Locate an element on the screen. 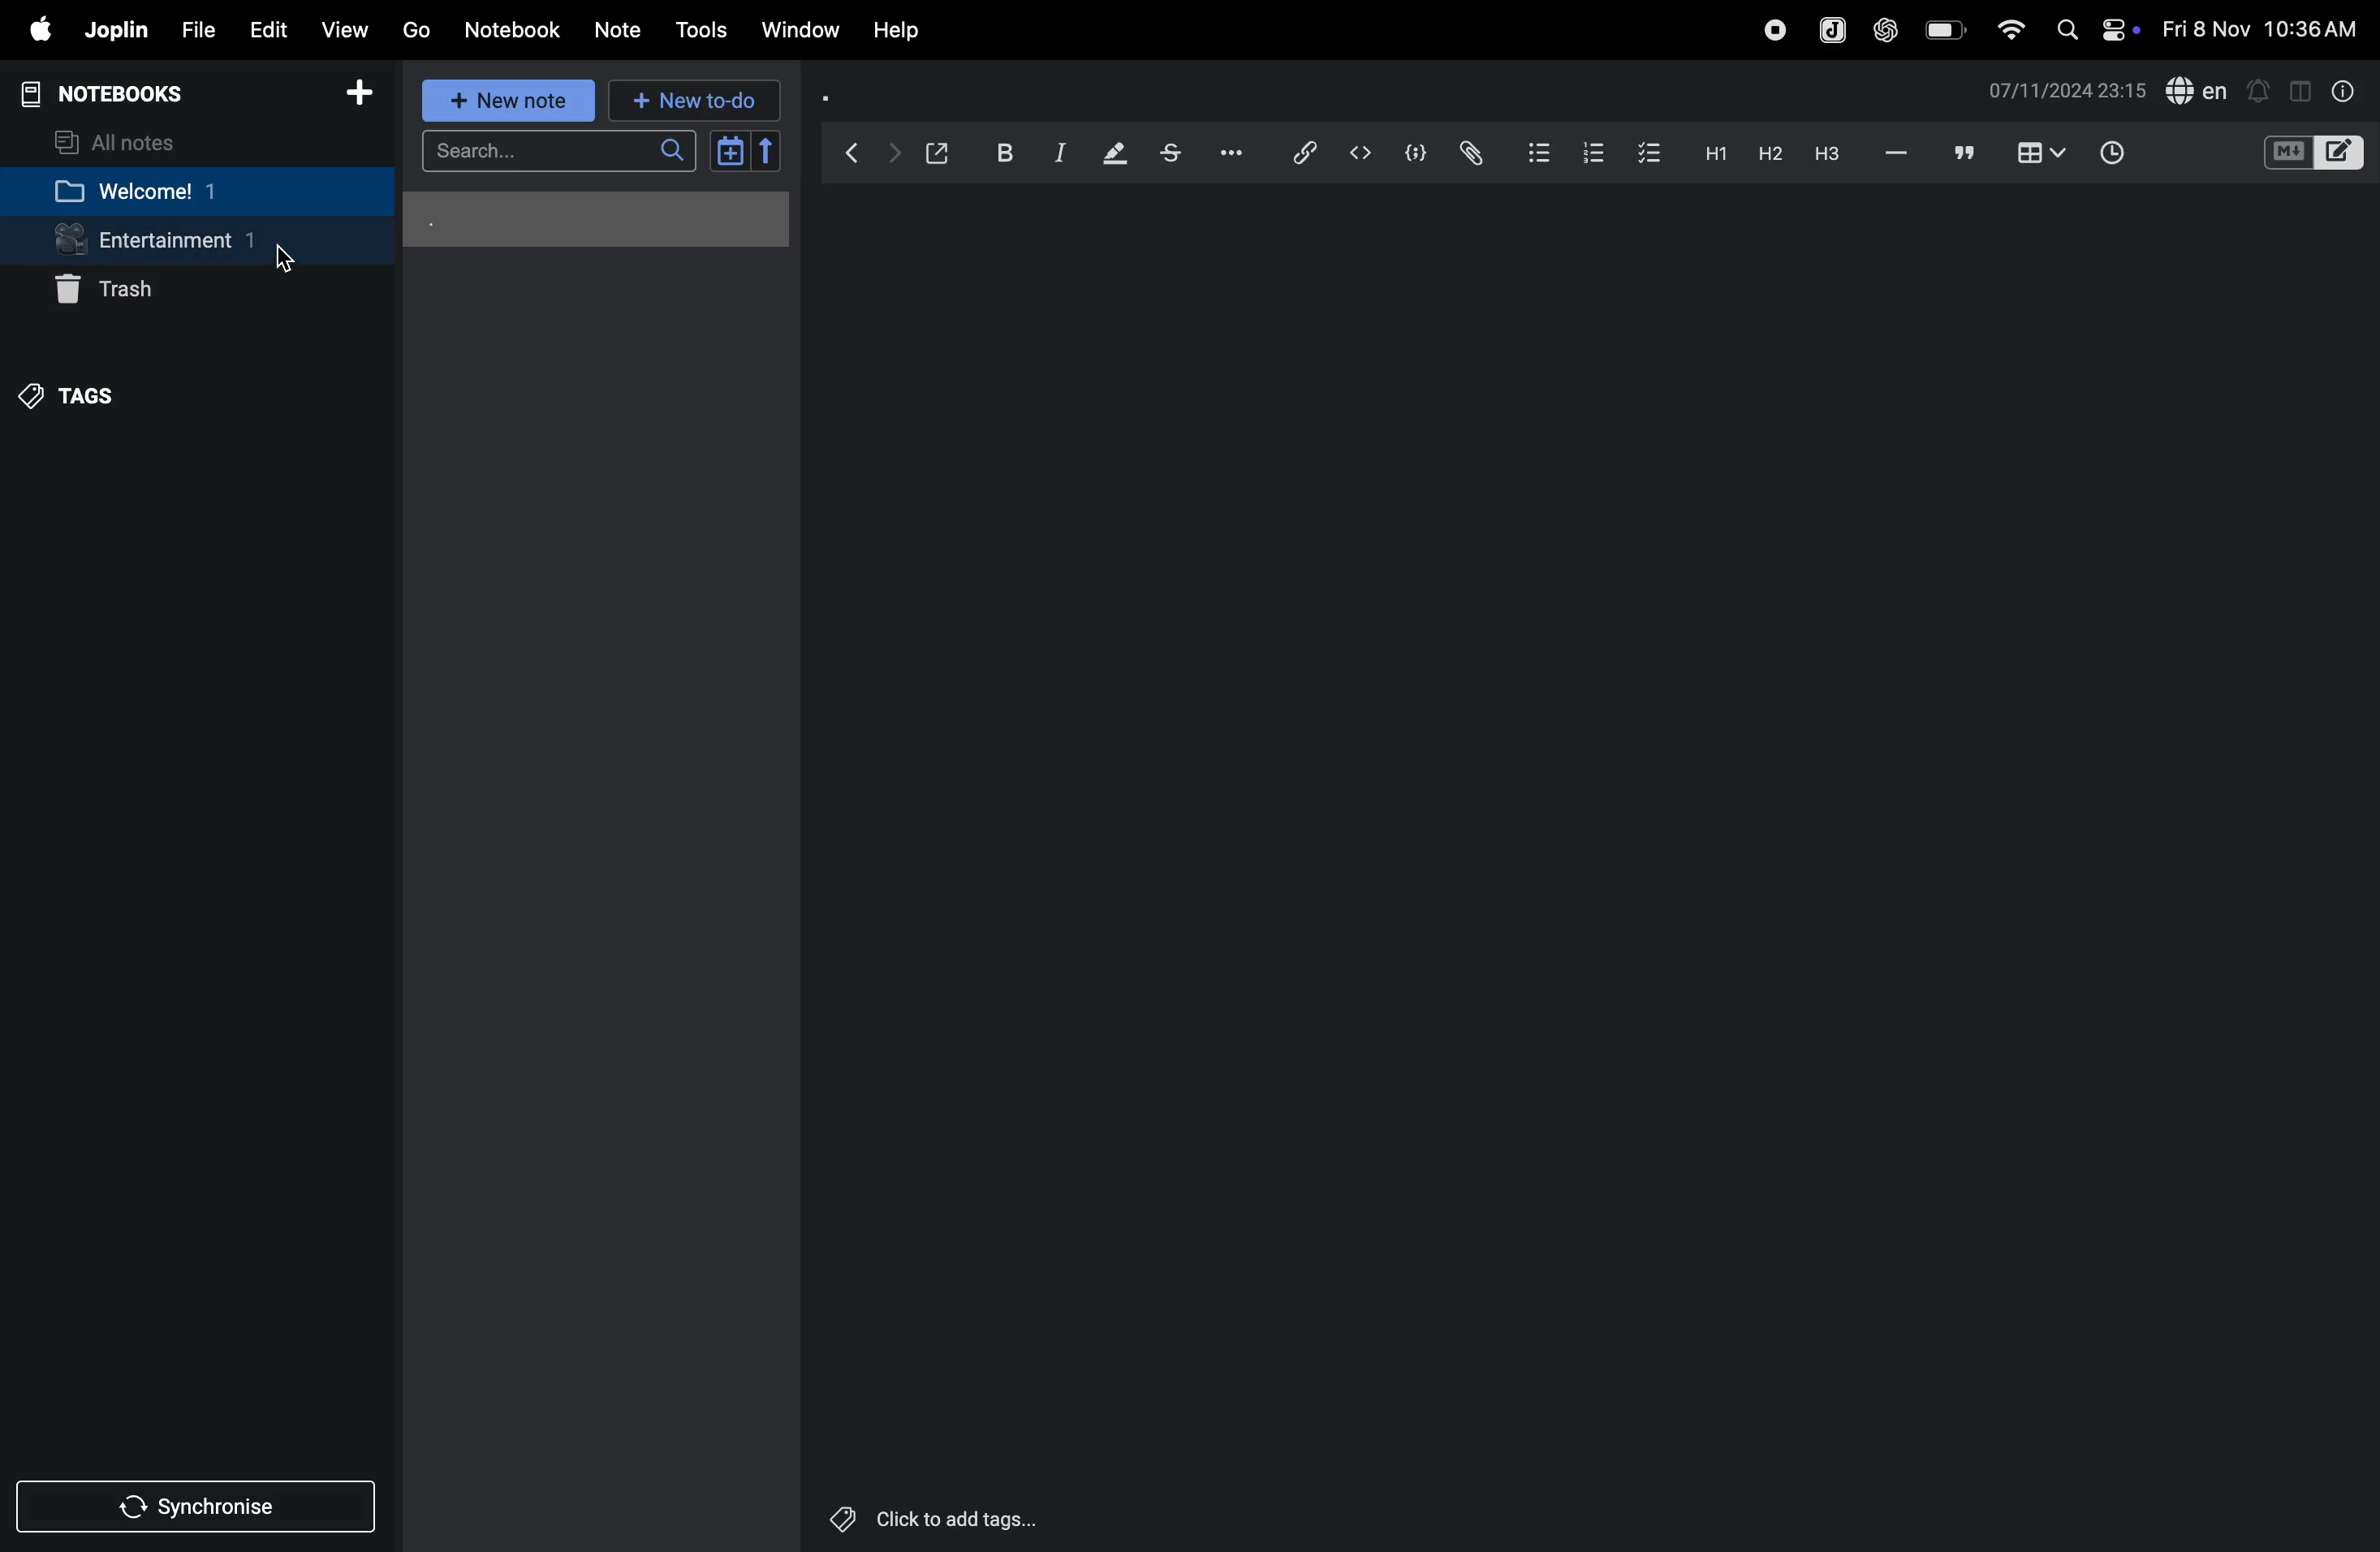 This screenshot has height=1552, width=2380. forward is located at coordinates (894, 154).